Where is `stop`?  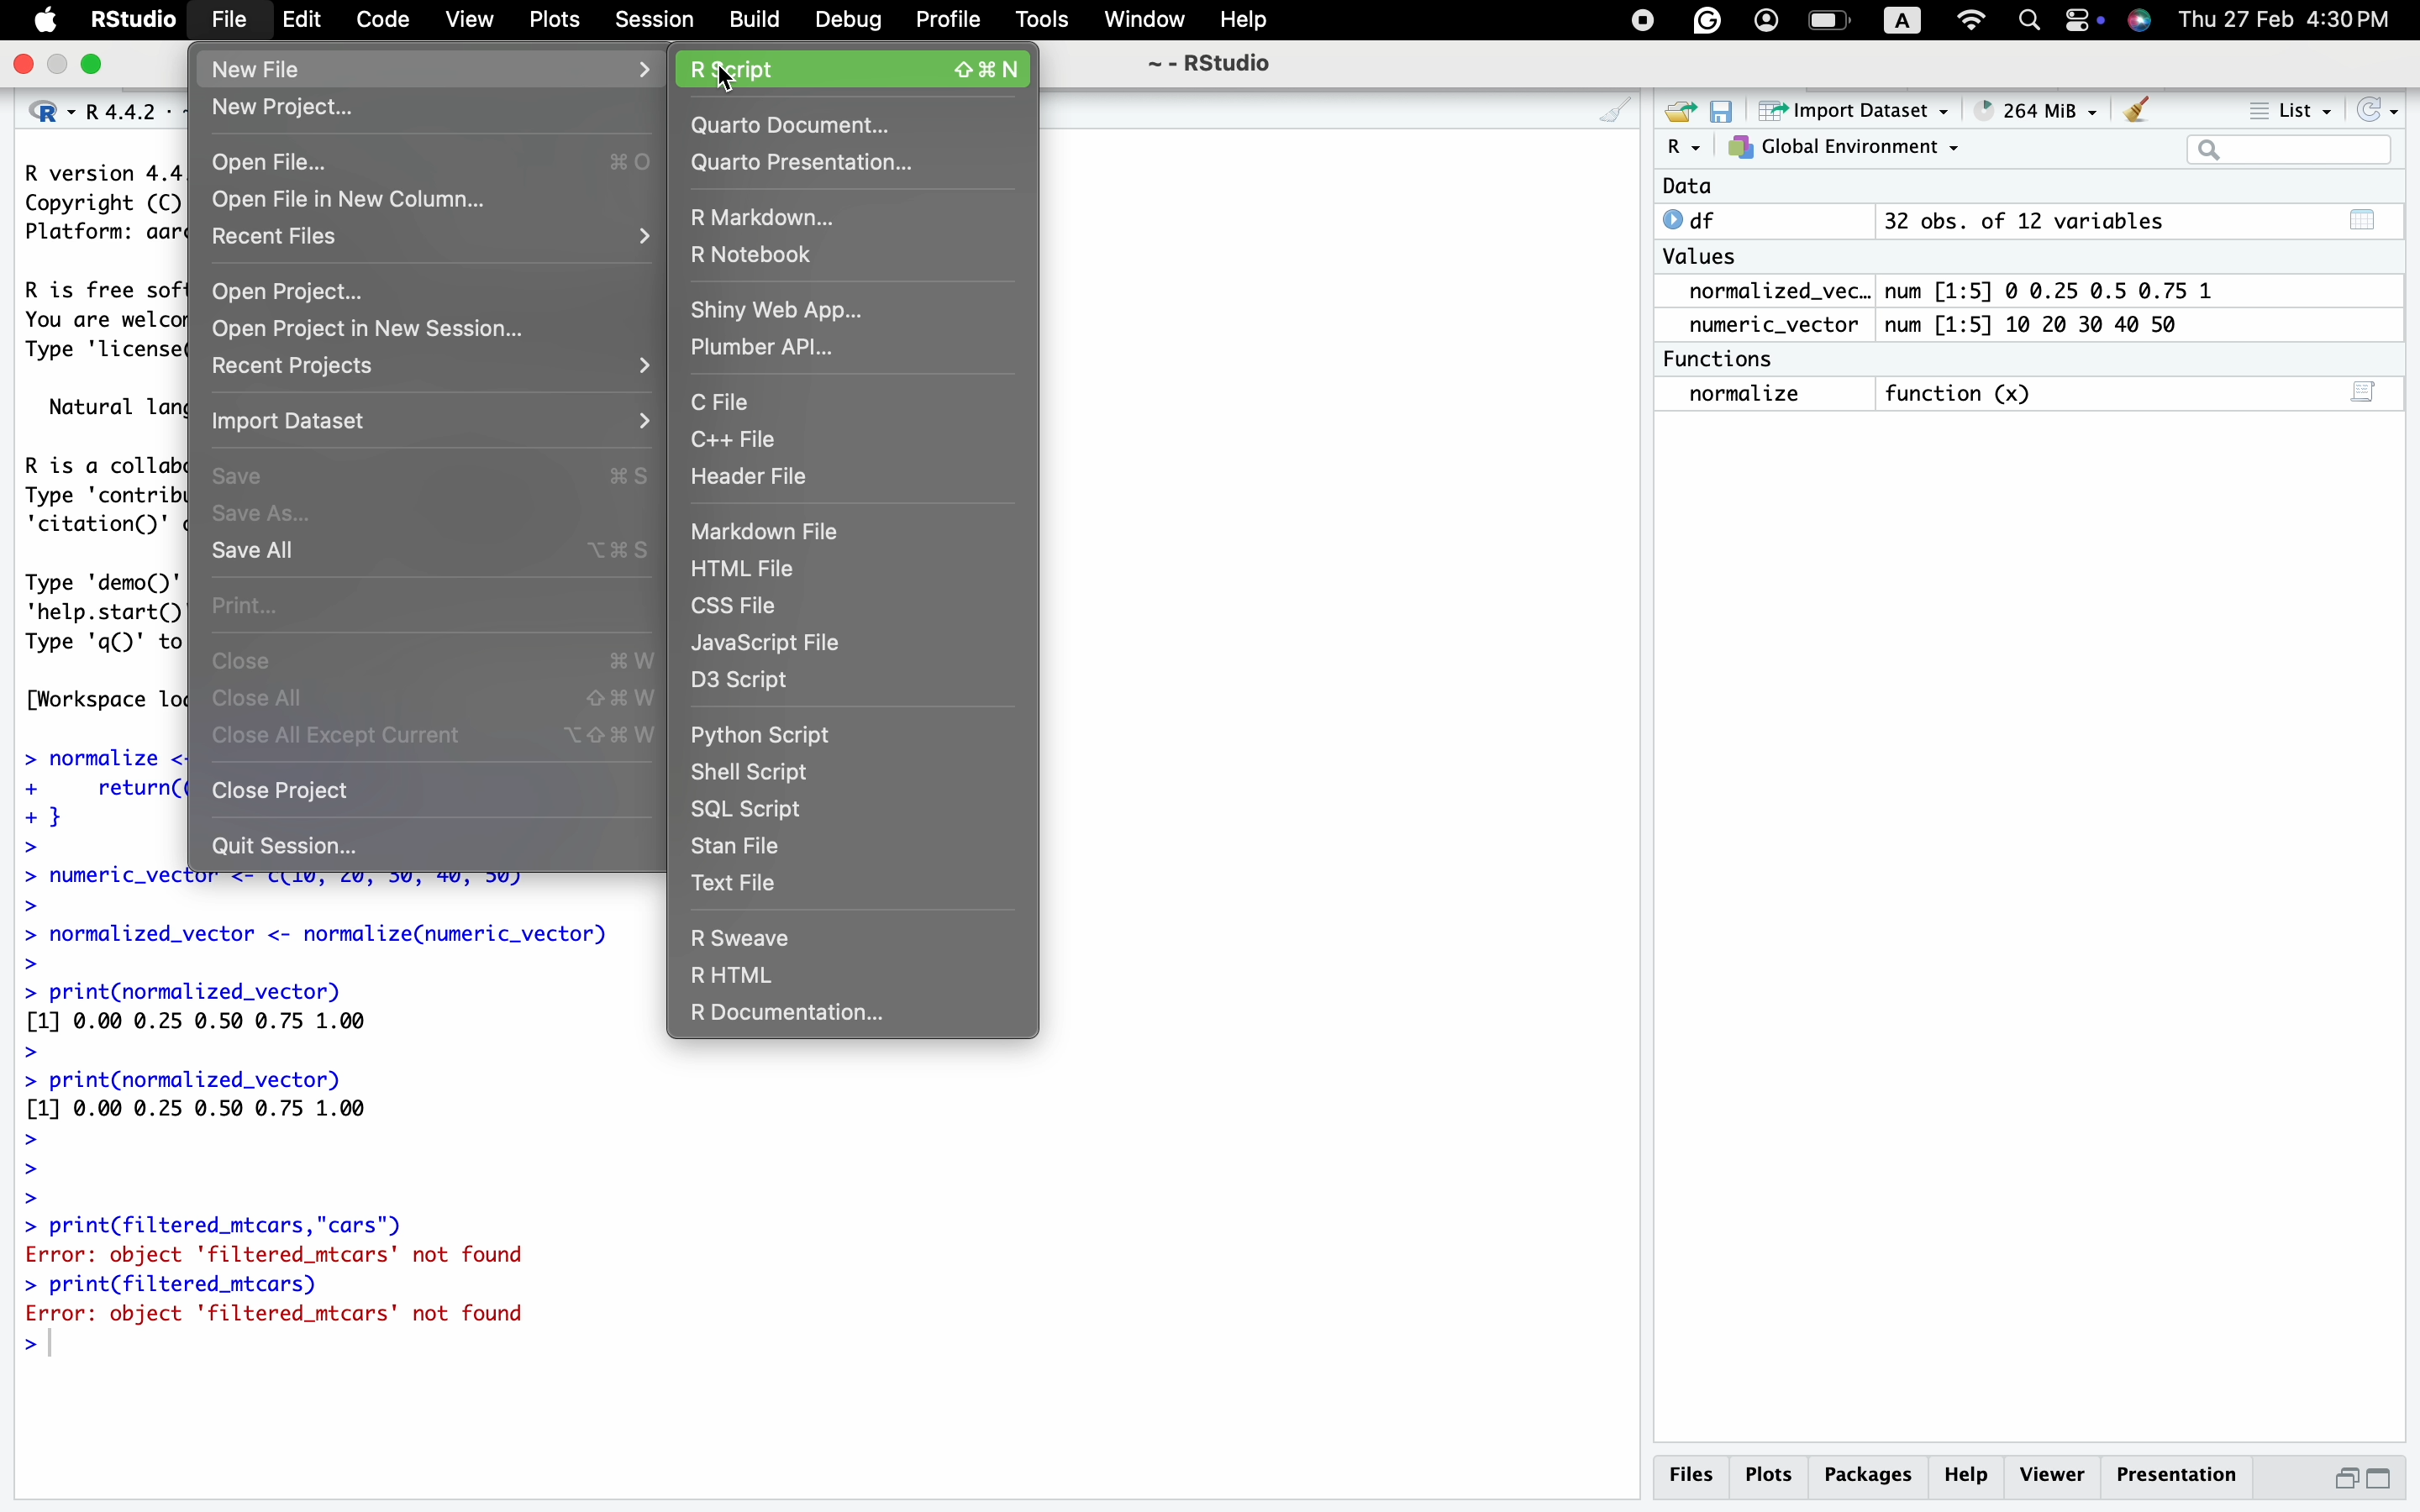
stop is located at coordinates (1639, 21).